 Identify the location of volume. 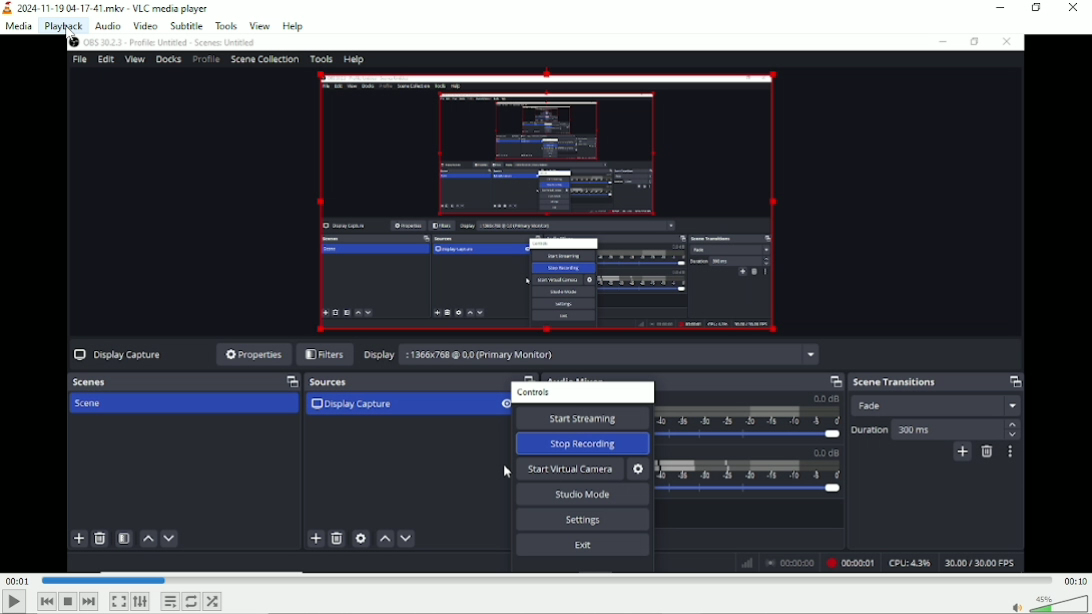
(1048, 603).